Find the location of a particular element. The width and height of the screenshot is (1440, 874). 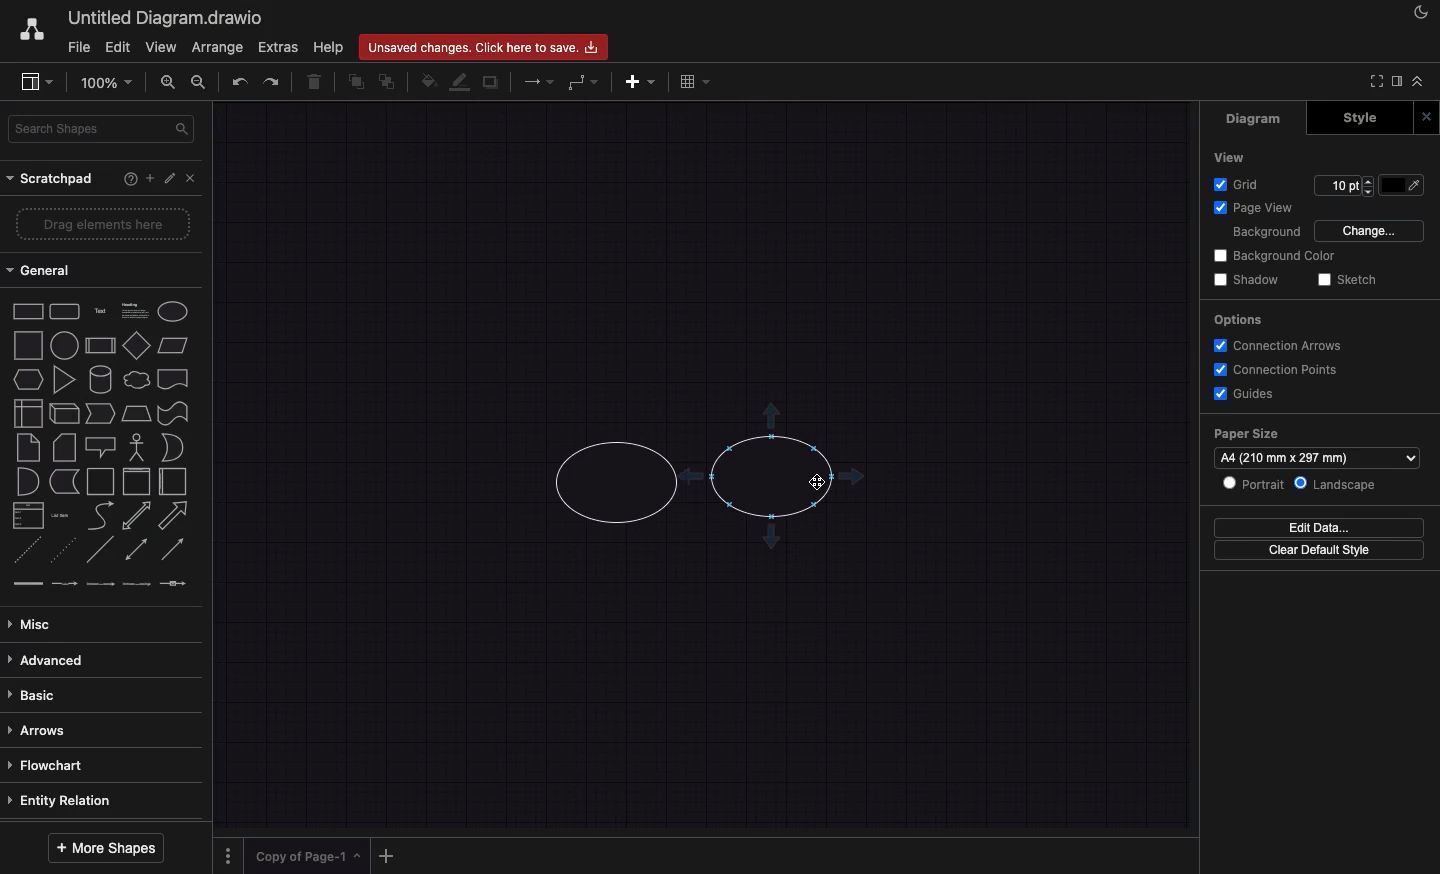

internal storage is located at coordinates (28, 412).